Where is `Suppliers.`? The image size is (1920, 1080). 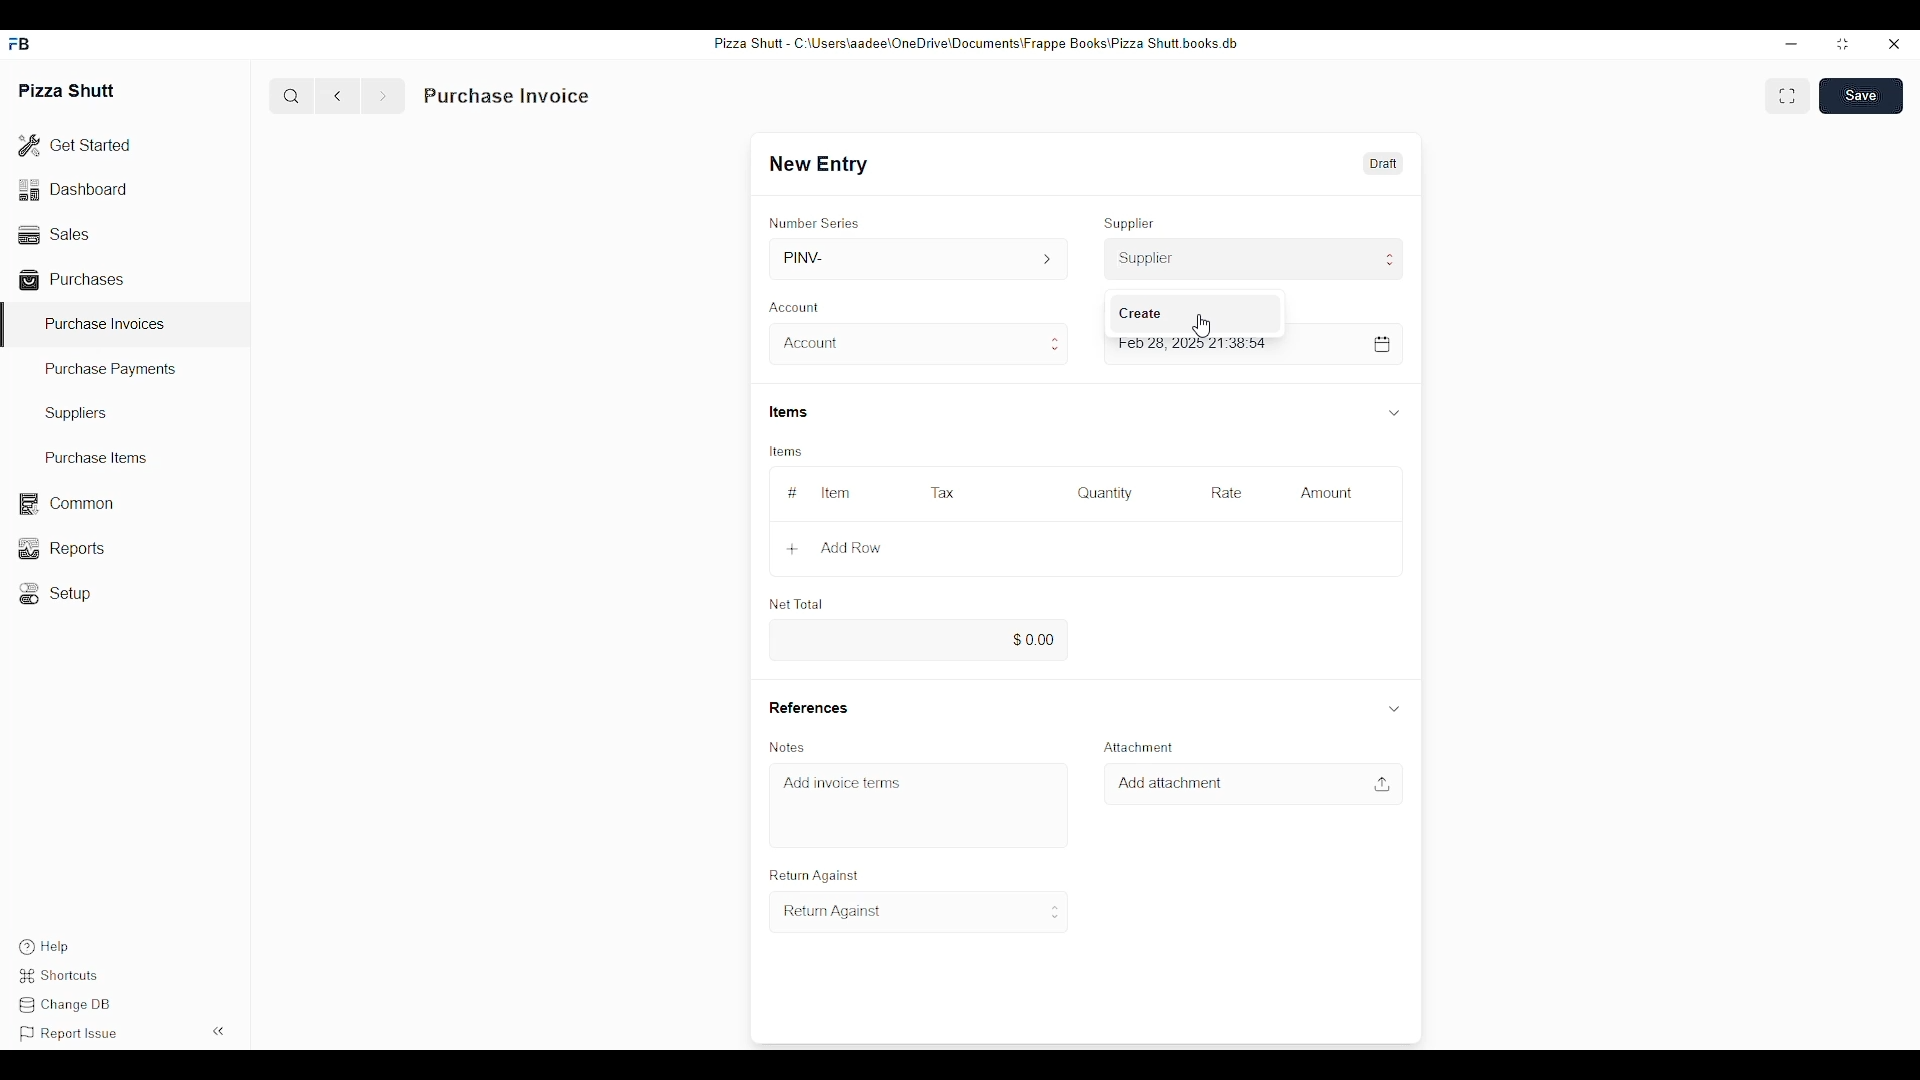 Suppliers. is located at coordinates (80, 413).